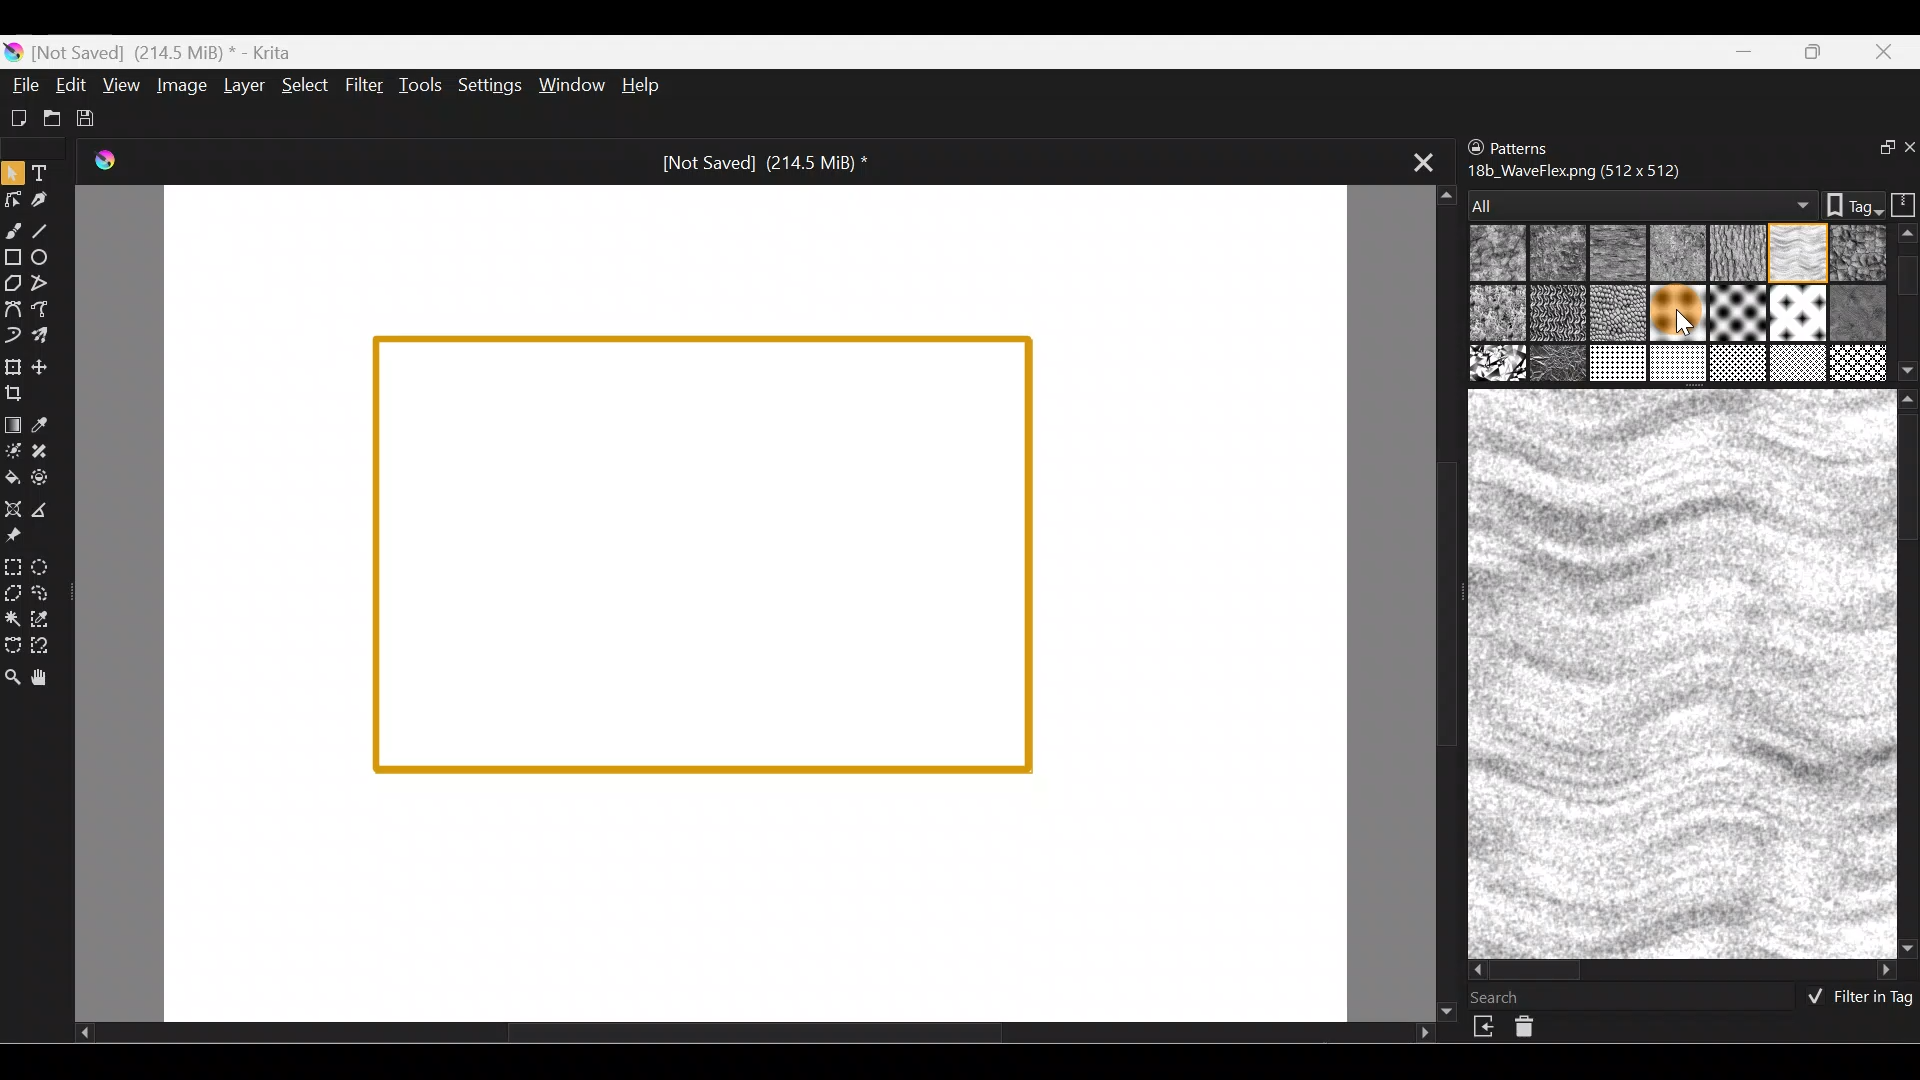  I want to click on Bezier curve tool, so click(12, 311).